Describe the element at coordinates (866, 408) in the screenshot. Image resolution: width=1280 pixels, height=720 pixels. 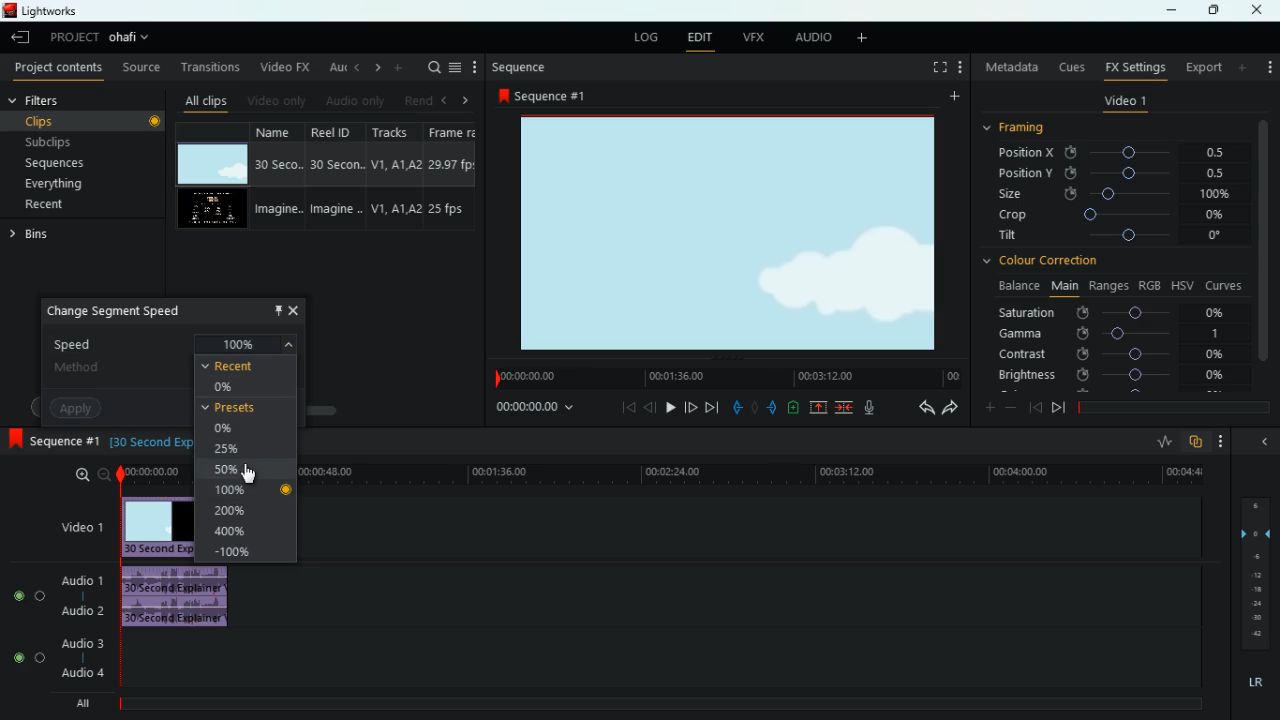
I see `mic` at that location.